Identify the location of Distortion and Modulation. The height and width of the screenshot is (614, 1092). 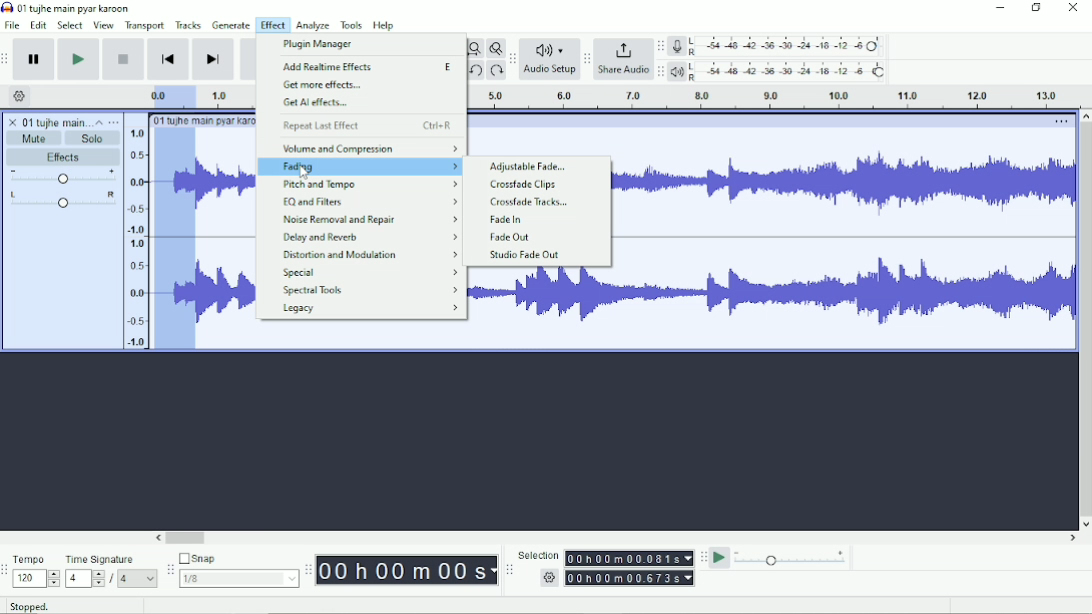
(372, 255).